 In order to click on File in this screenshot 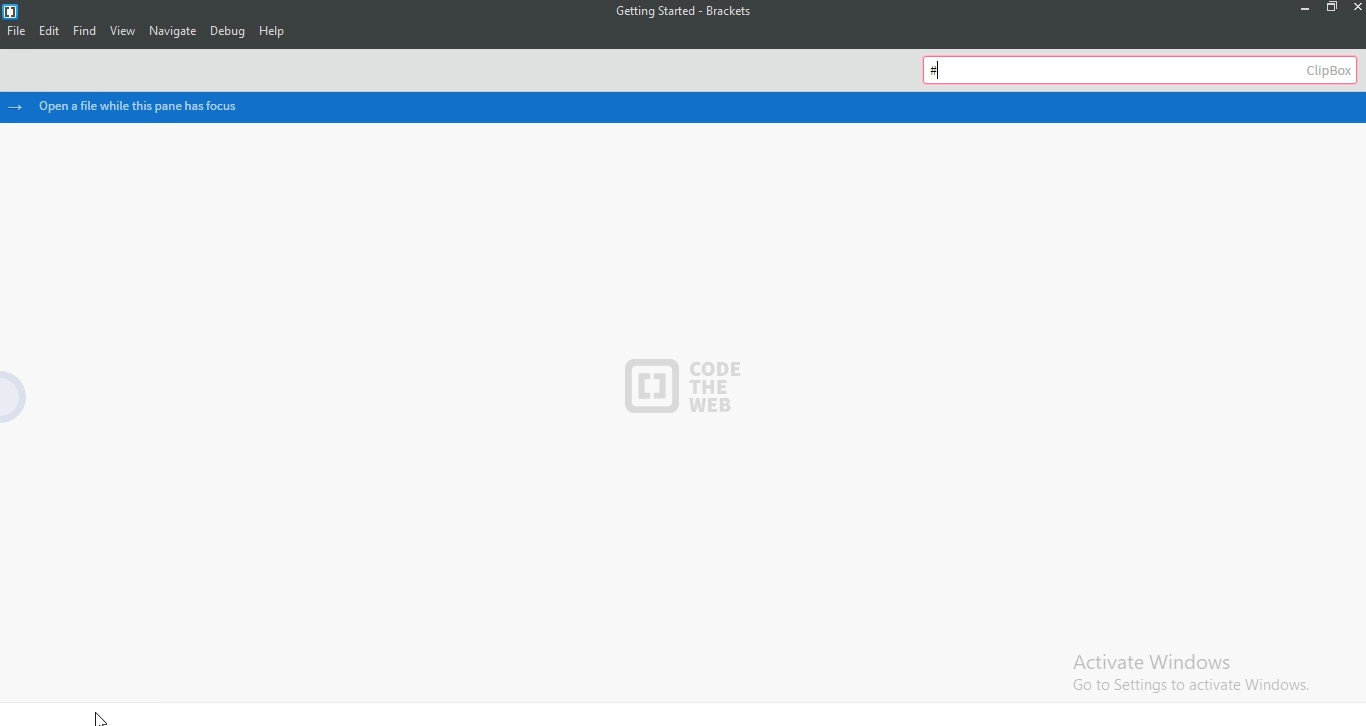, I will do `click(15, 35)`.